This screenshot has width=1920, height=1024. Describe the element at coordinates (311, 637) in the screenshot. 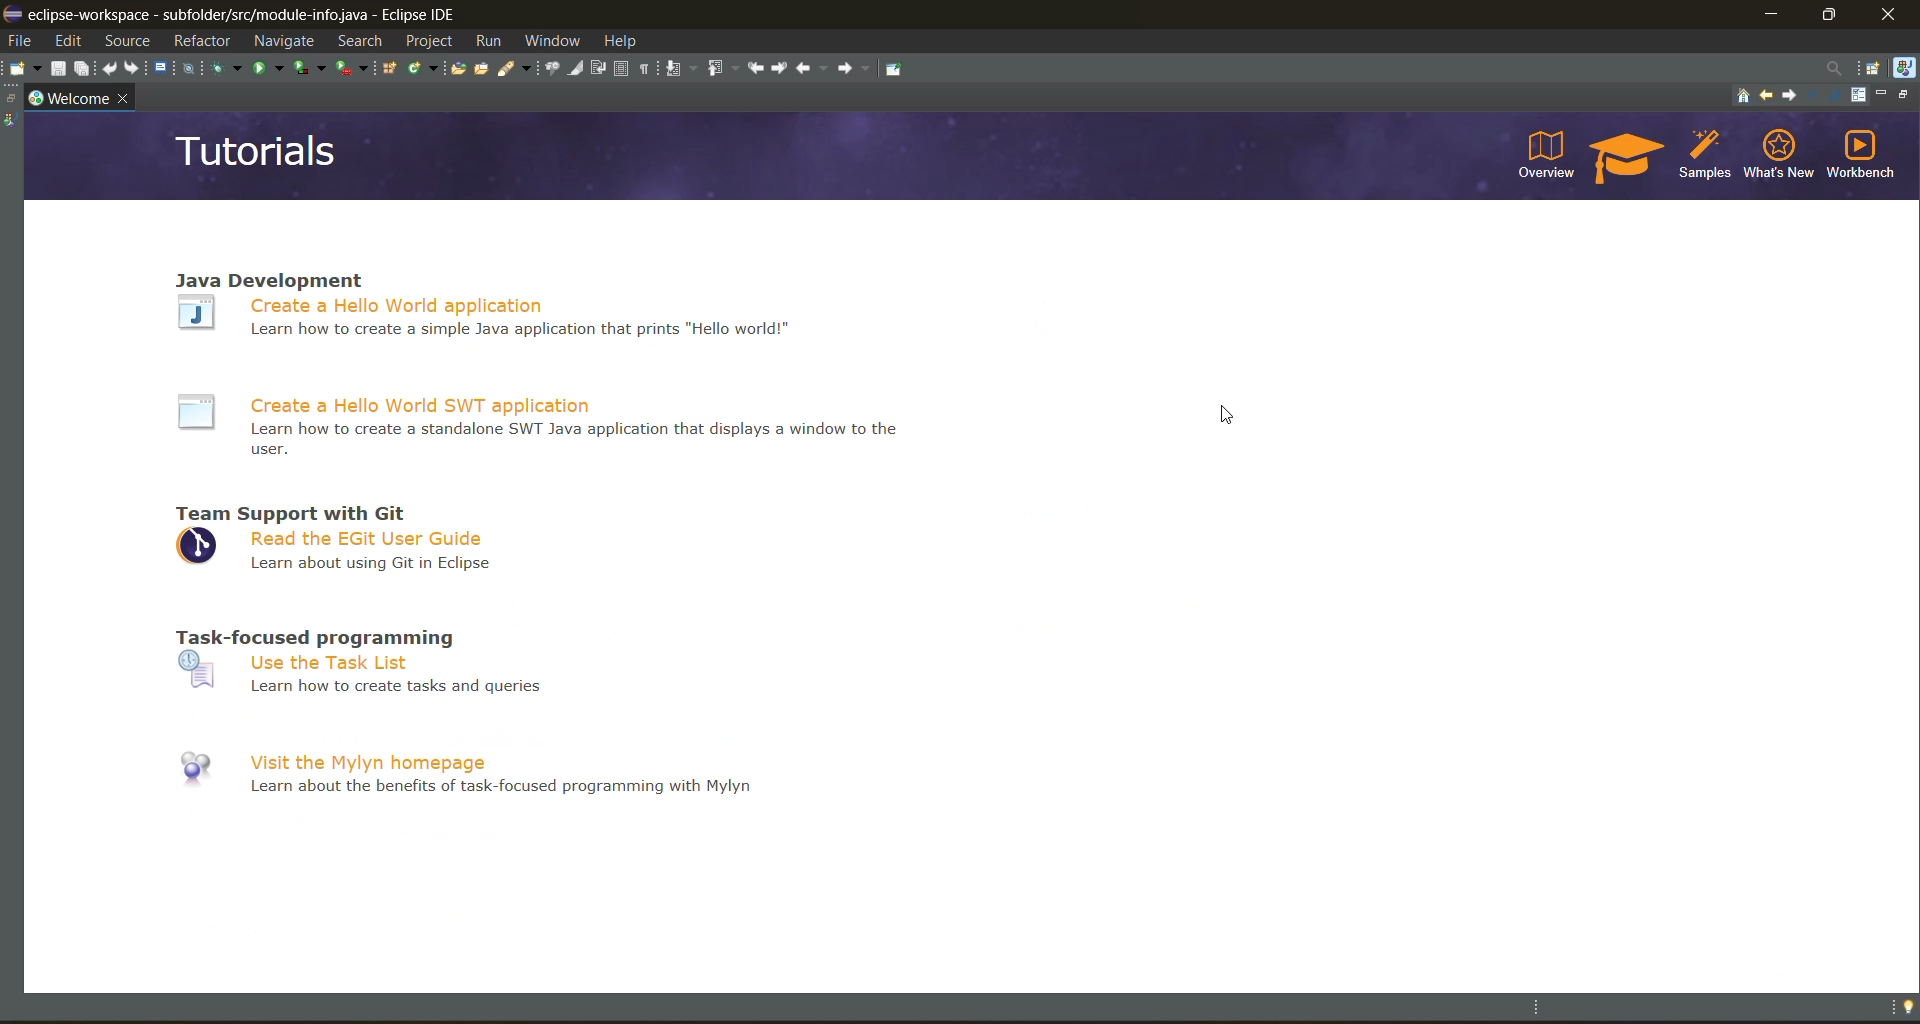

I see `task focused programming` at that location.